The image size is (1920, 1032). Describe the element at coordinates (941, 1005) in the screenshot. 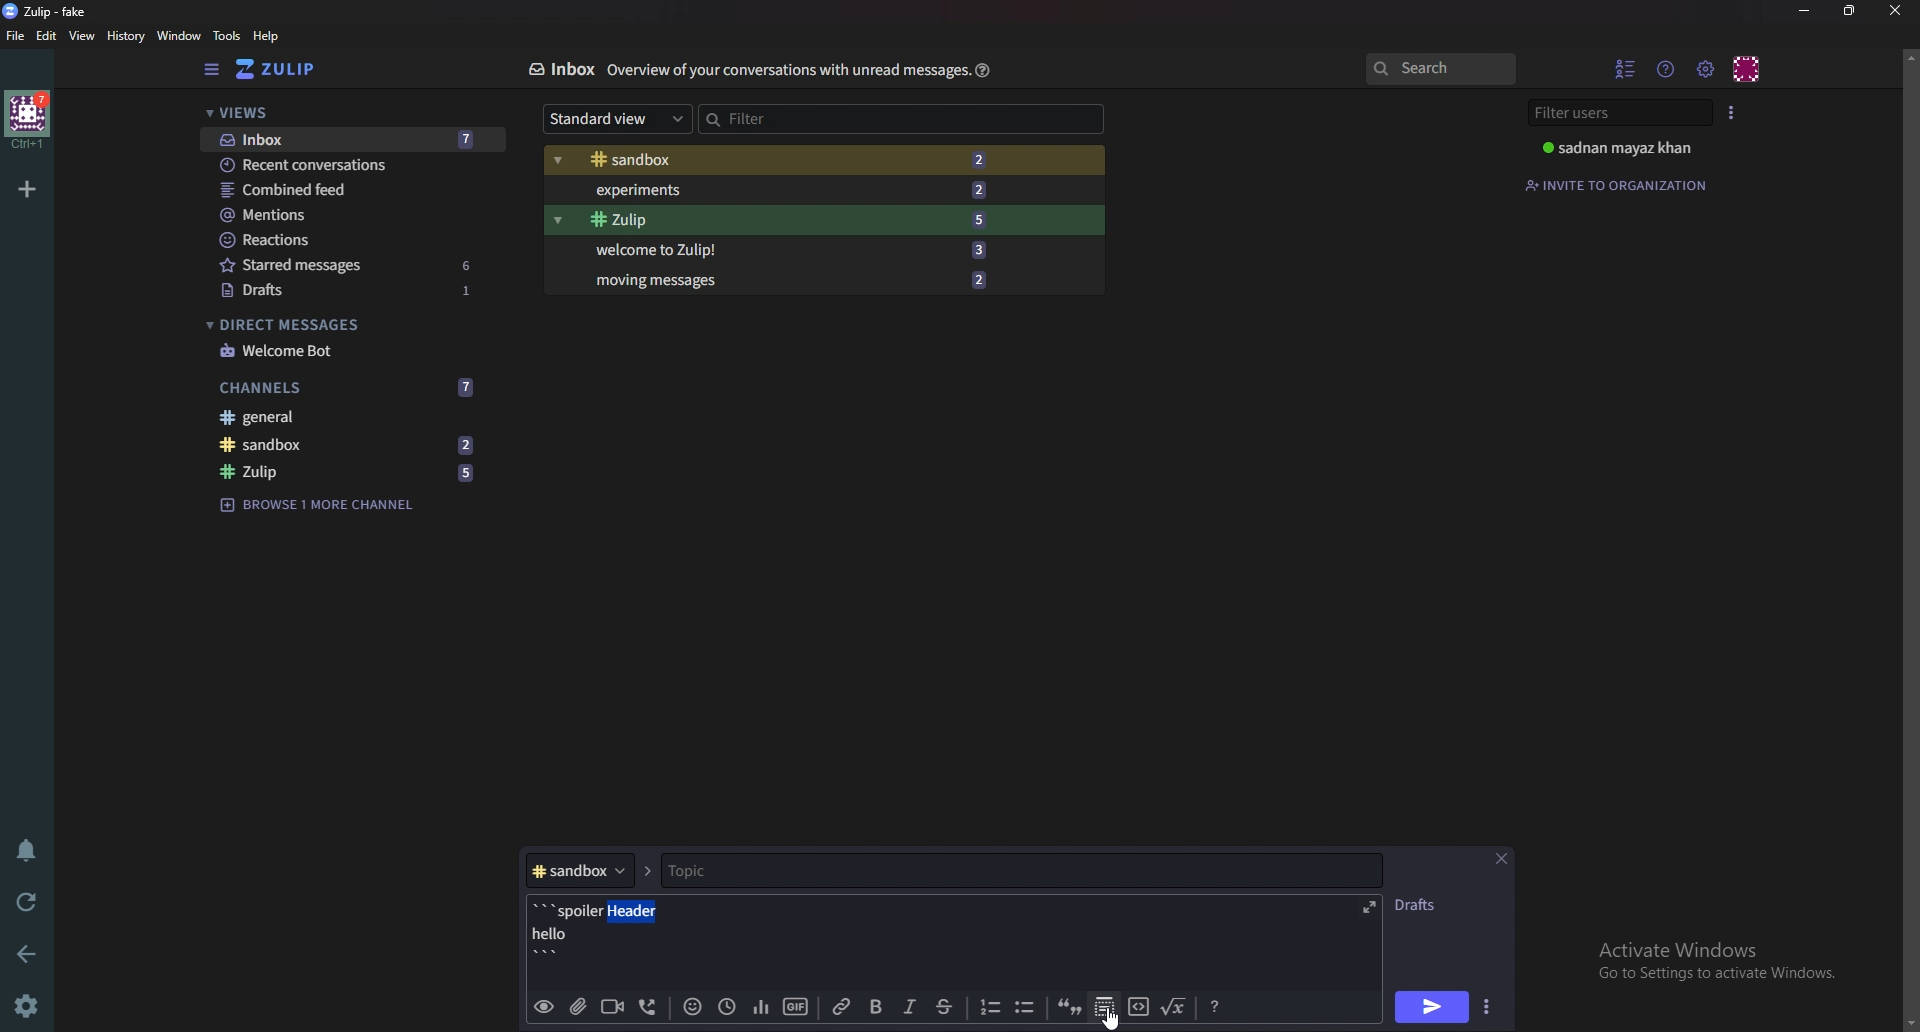

I see `Strike through` at that location.